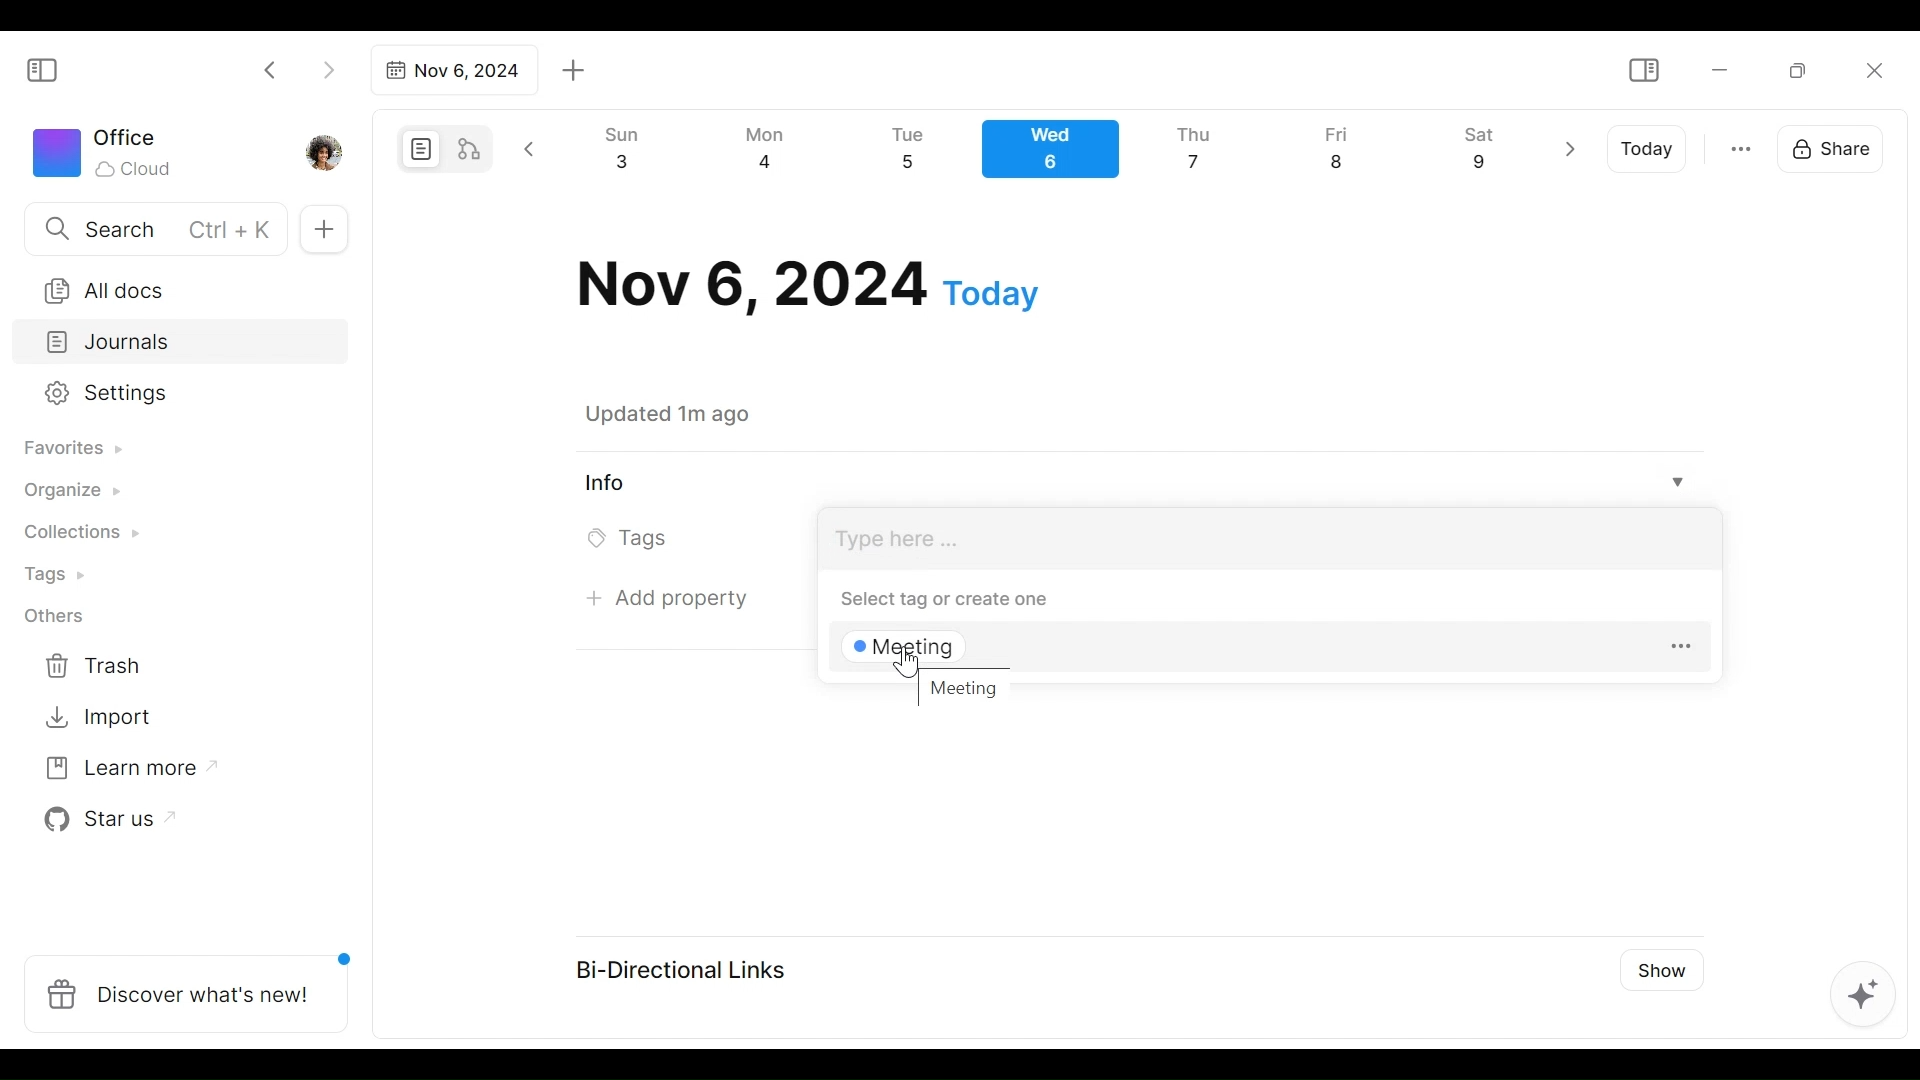 The image size is (1920, 1080). What do you see at coordinates (79, 535) in the screenshot?
I see `Collections` at bounding box center [79, 535].